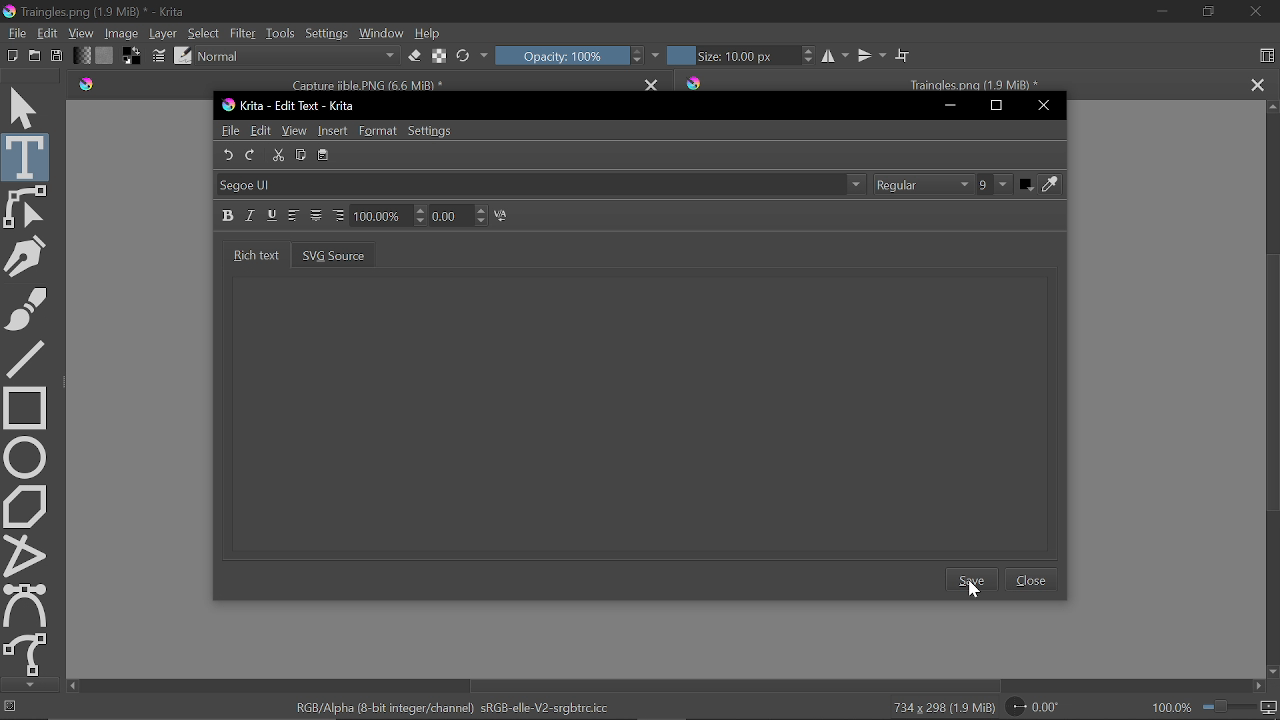  I want to click on Vertical mirror, so click(870, 55).